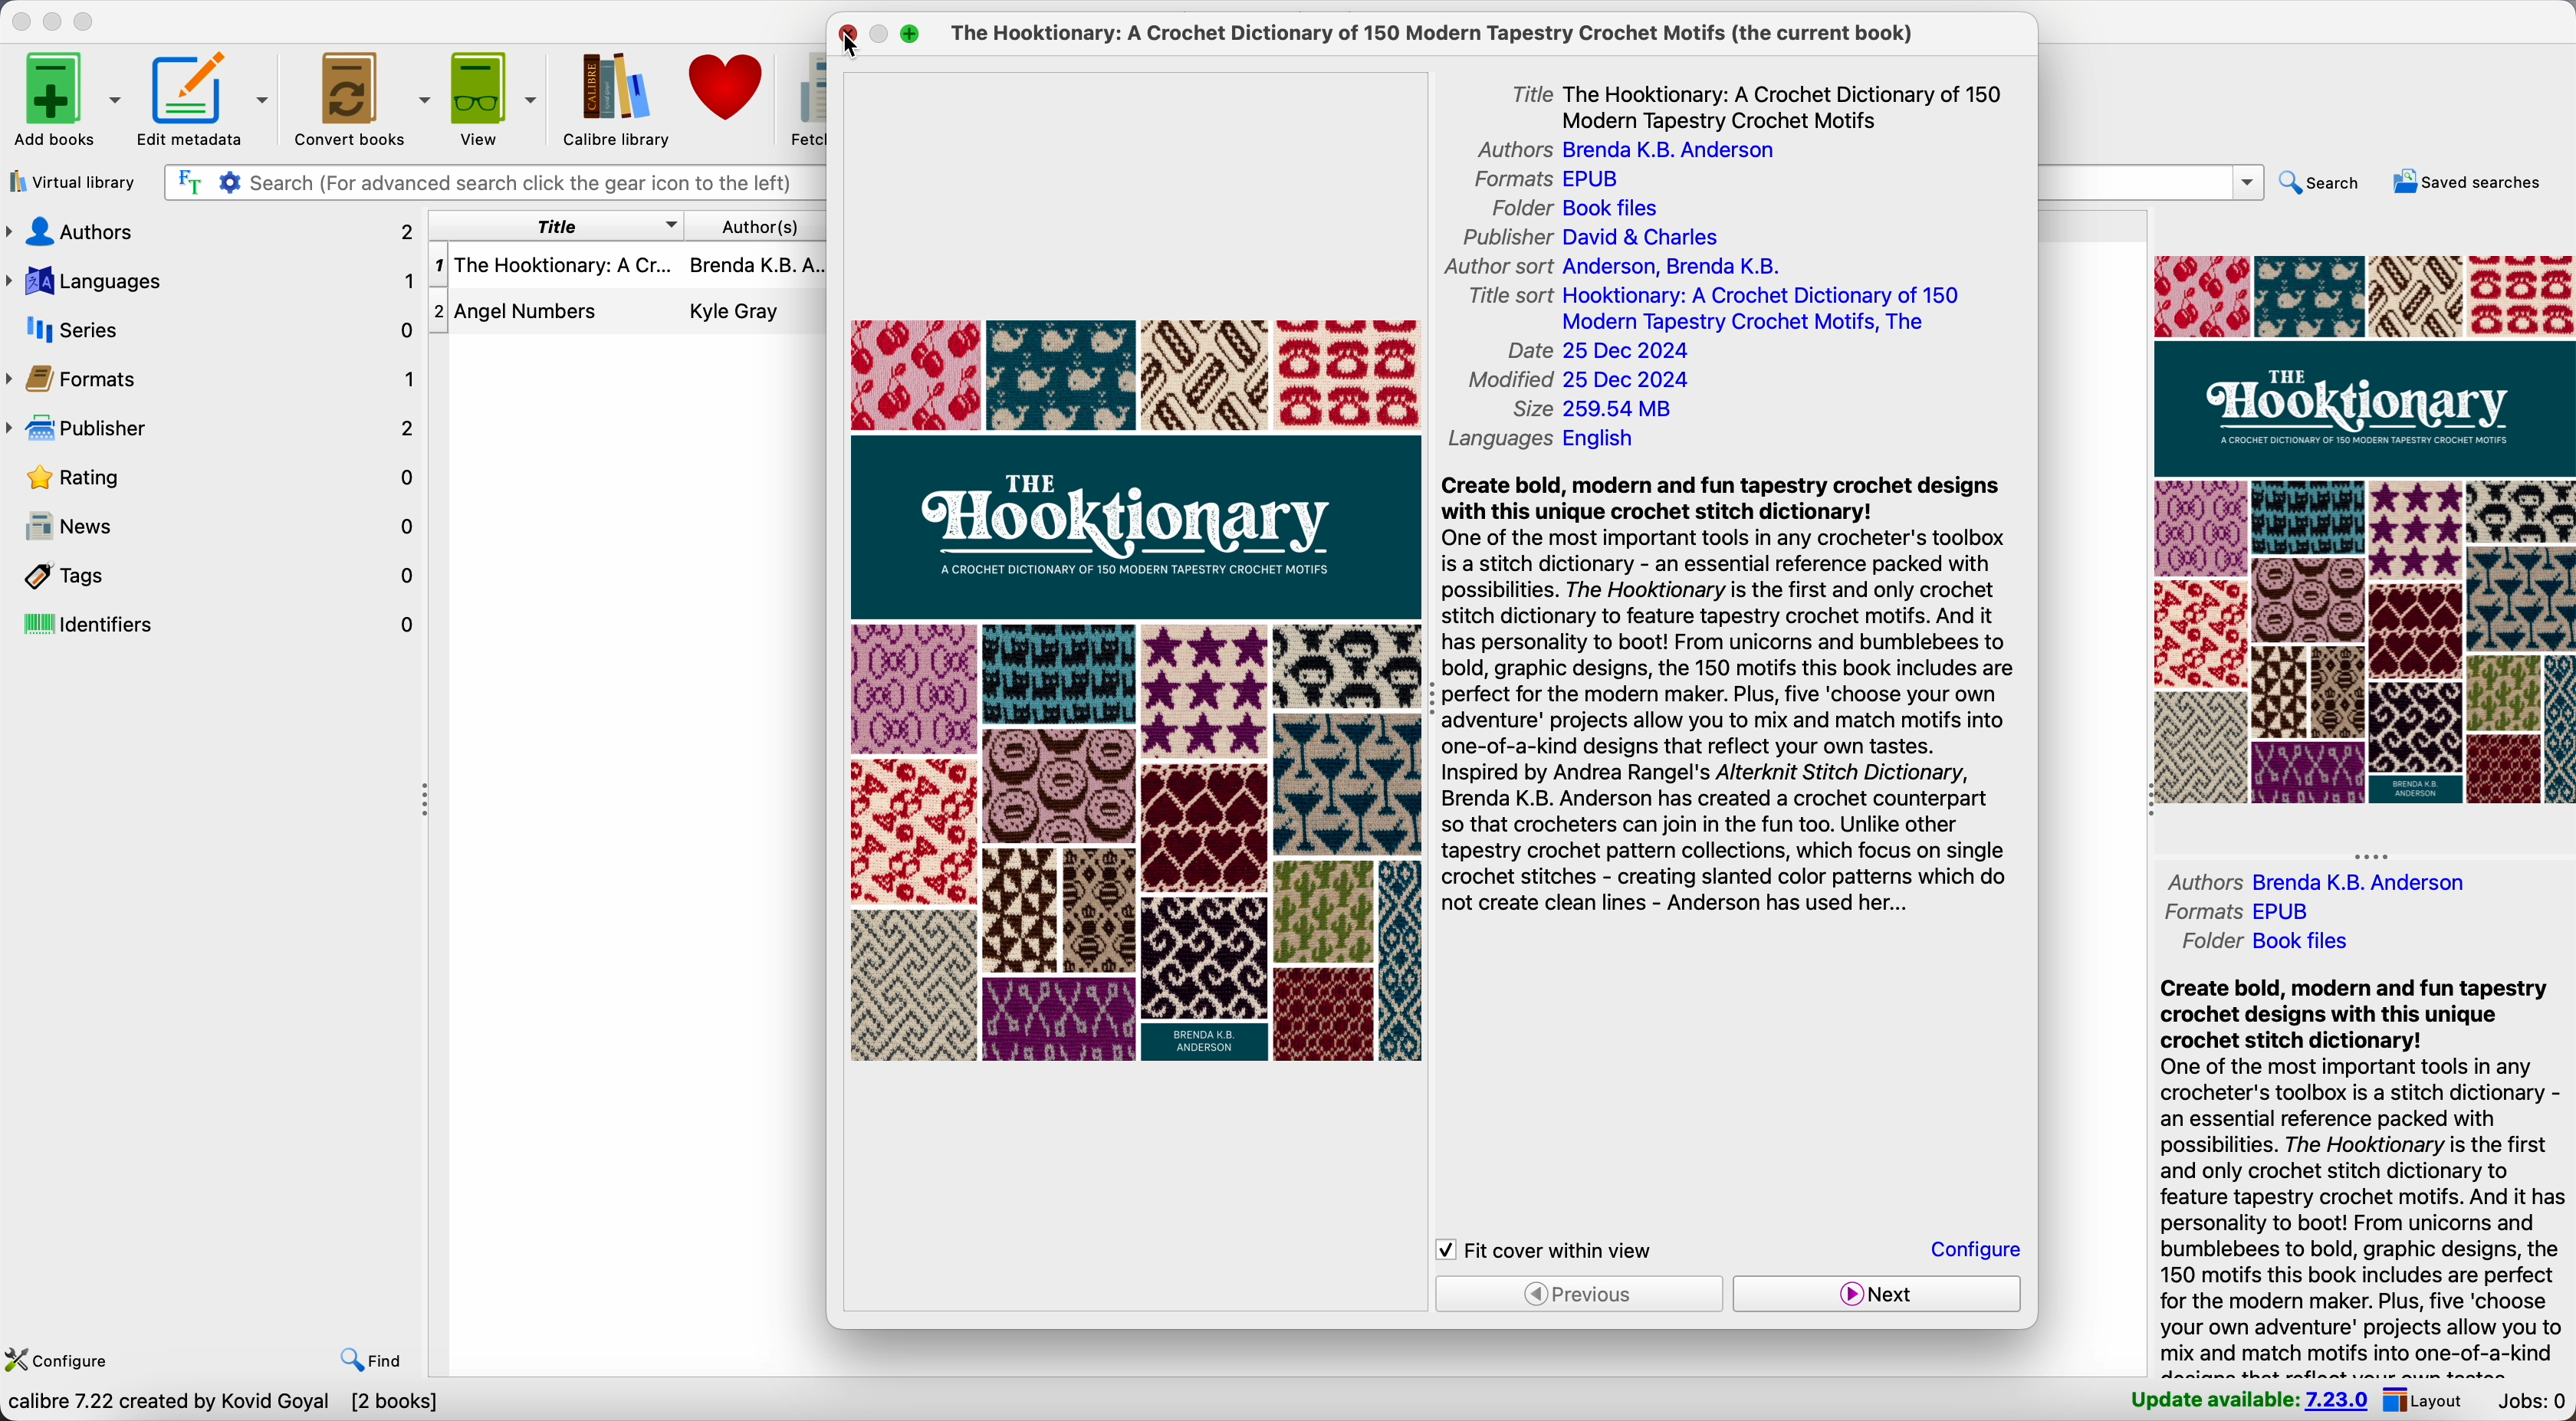 Image resolution: width=2576 pixels, height=1421 pixels. I want to click on maximize, so click(86, 23).